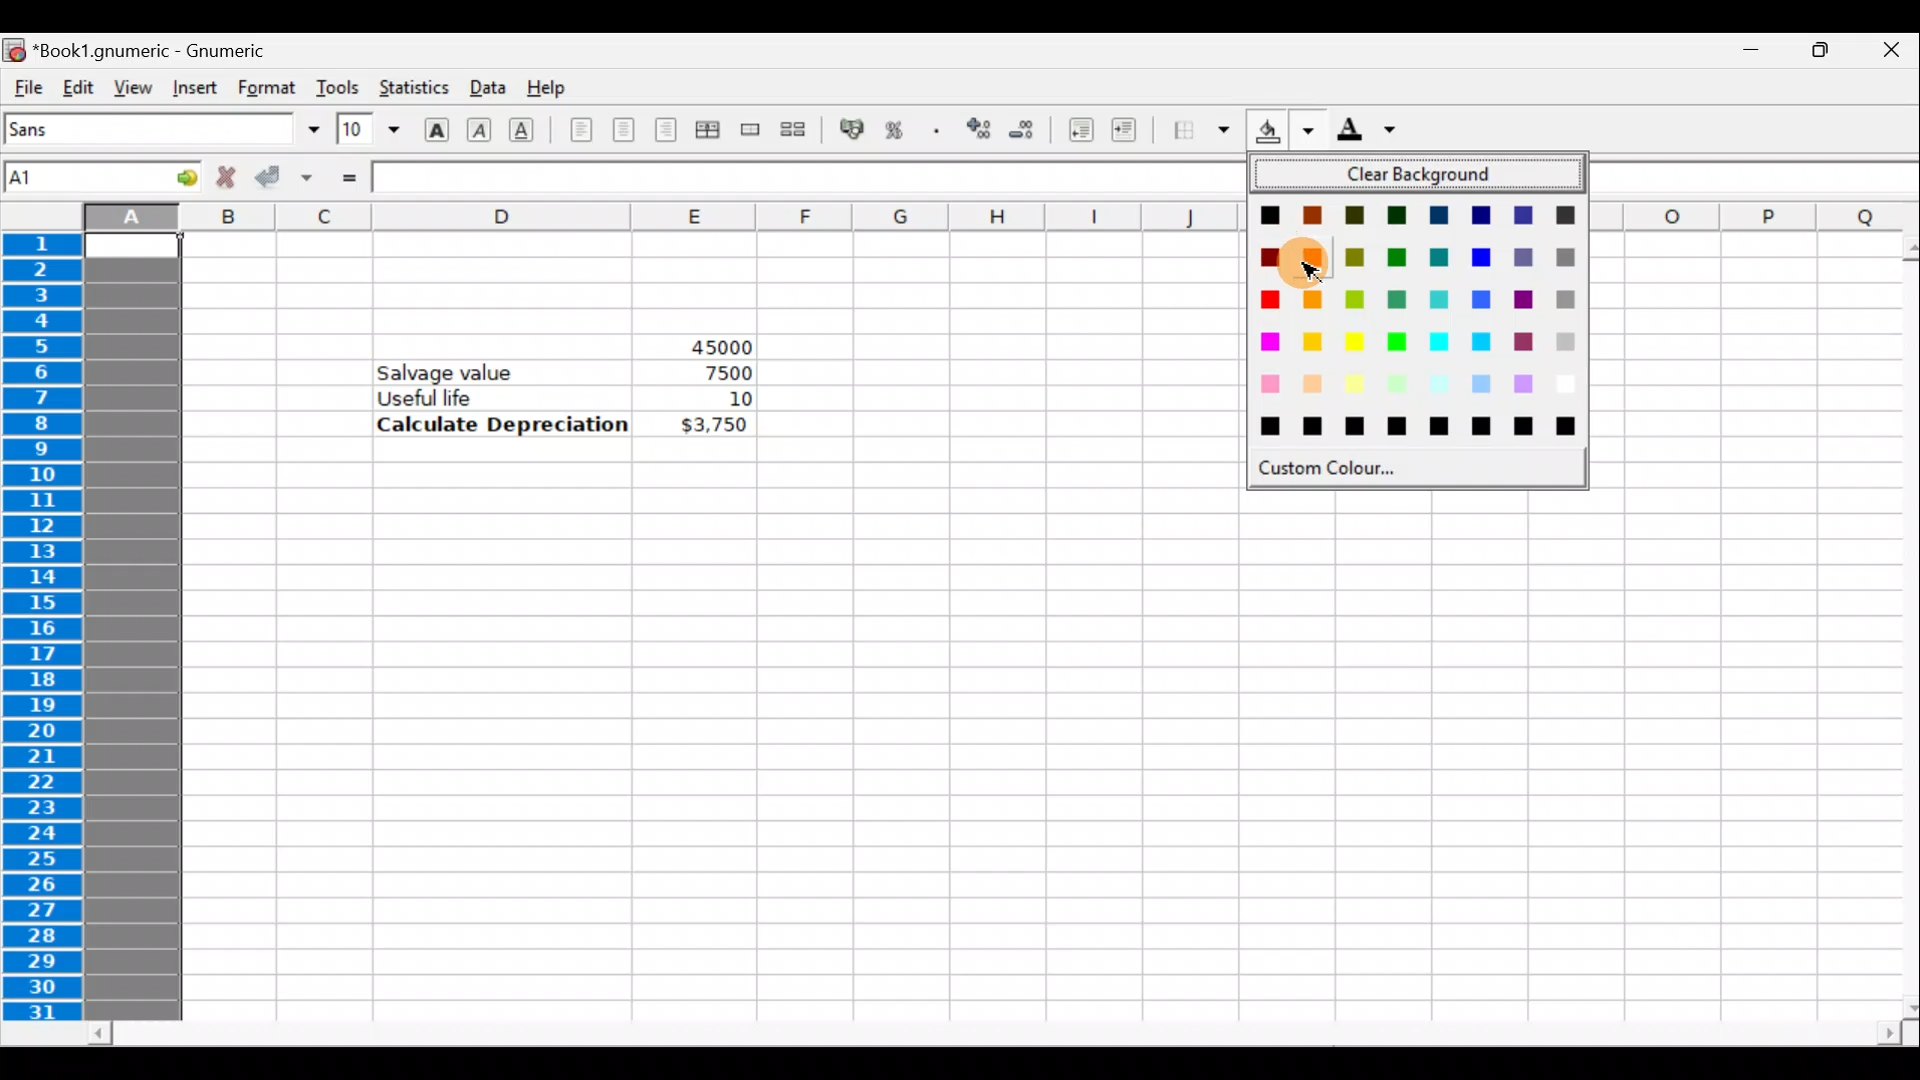 This screenshot has width=1920, height=1080. What do you see at coordinates (1896, 627) in the screenshot?
I see `Scroll bar` at bounding box center [1896, 627].